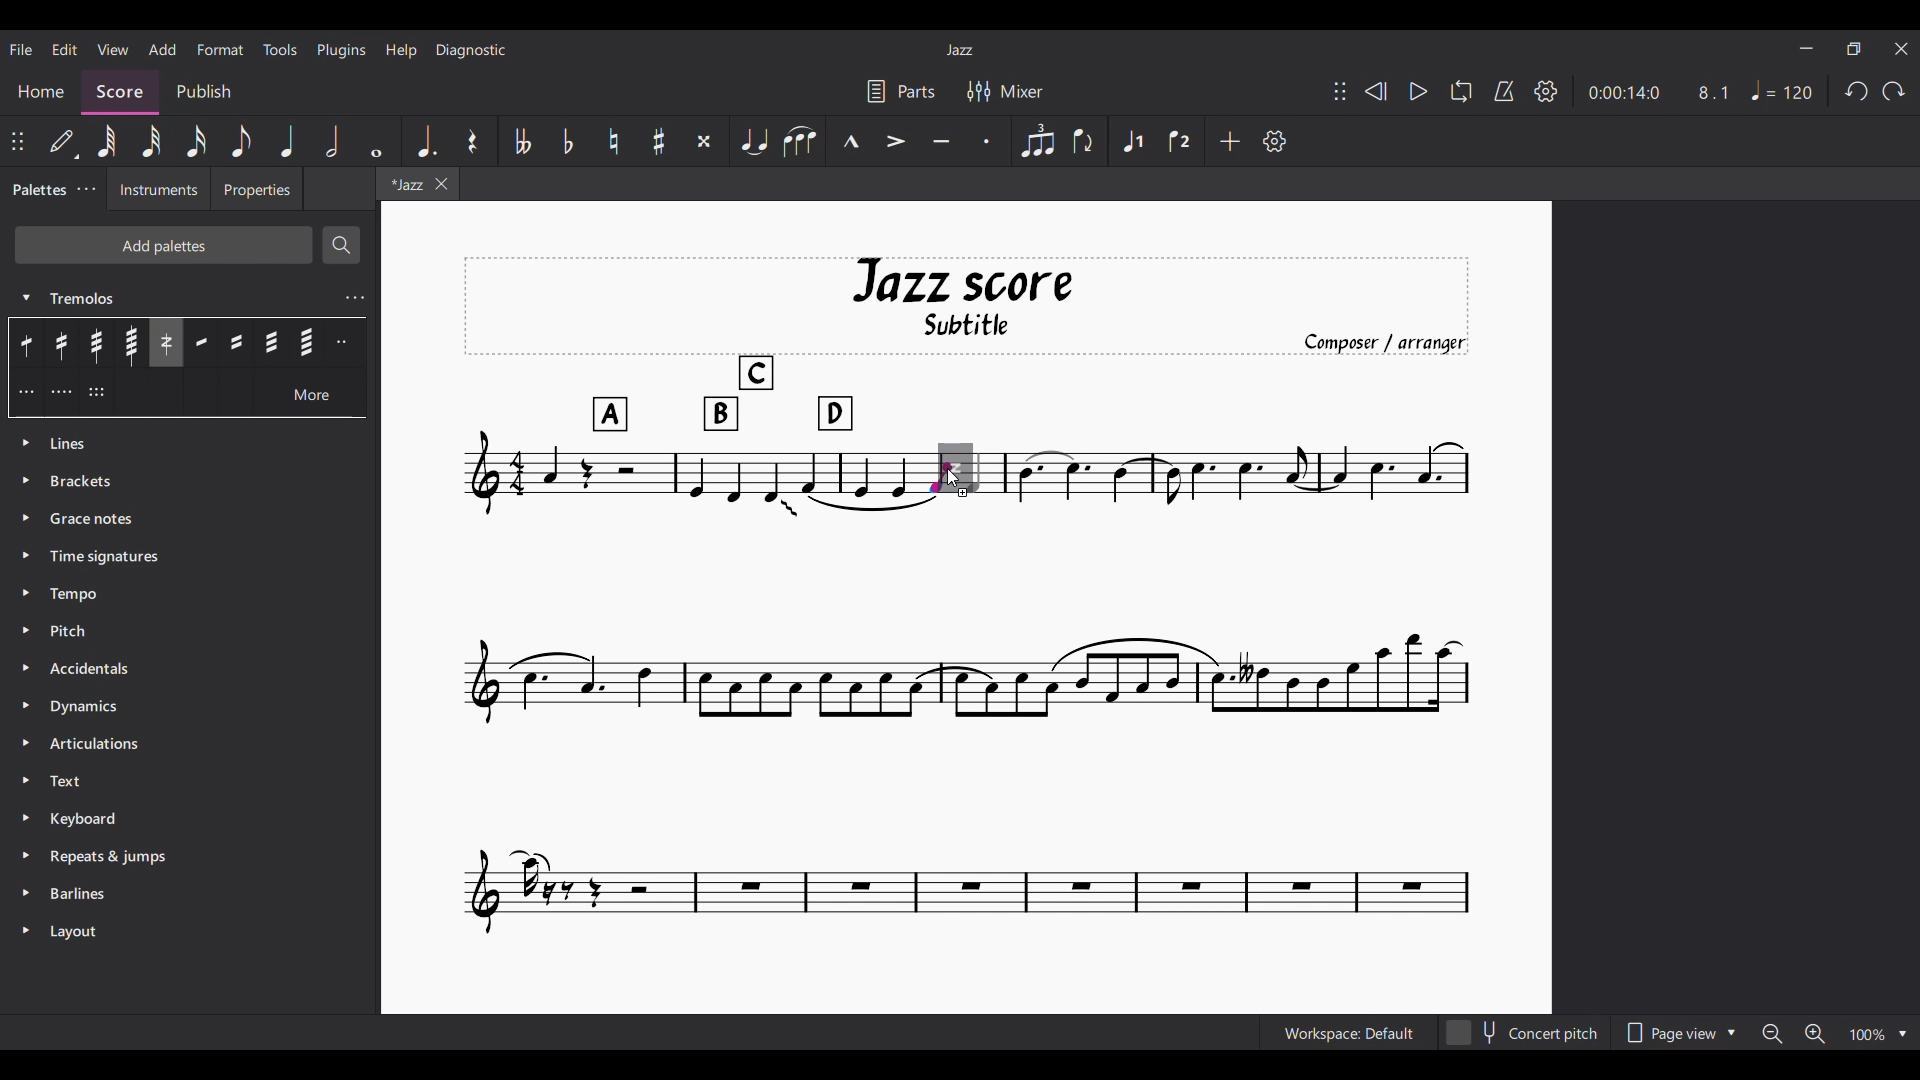 Image resolution: width=1920 pixels, height=1080 pixels. Describe the element at coordinates (1275, 141) in the screenshot. I see `Customize settings` at that location.